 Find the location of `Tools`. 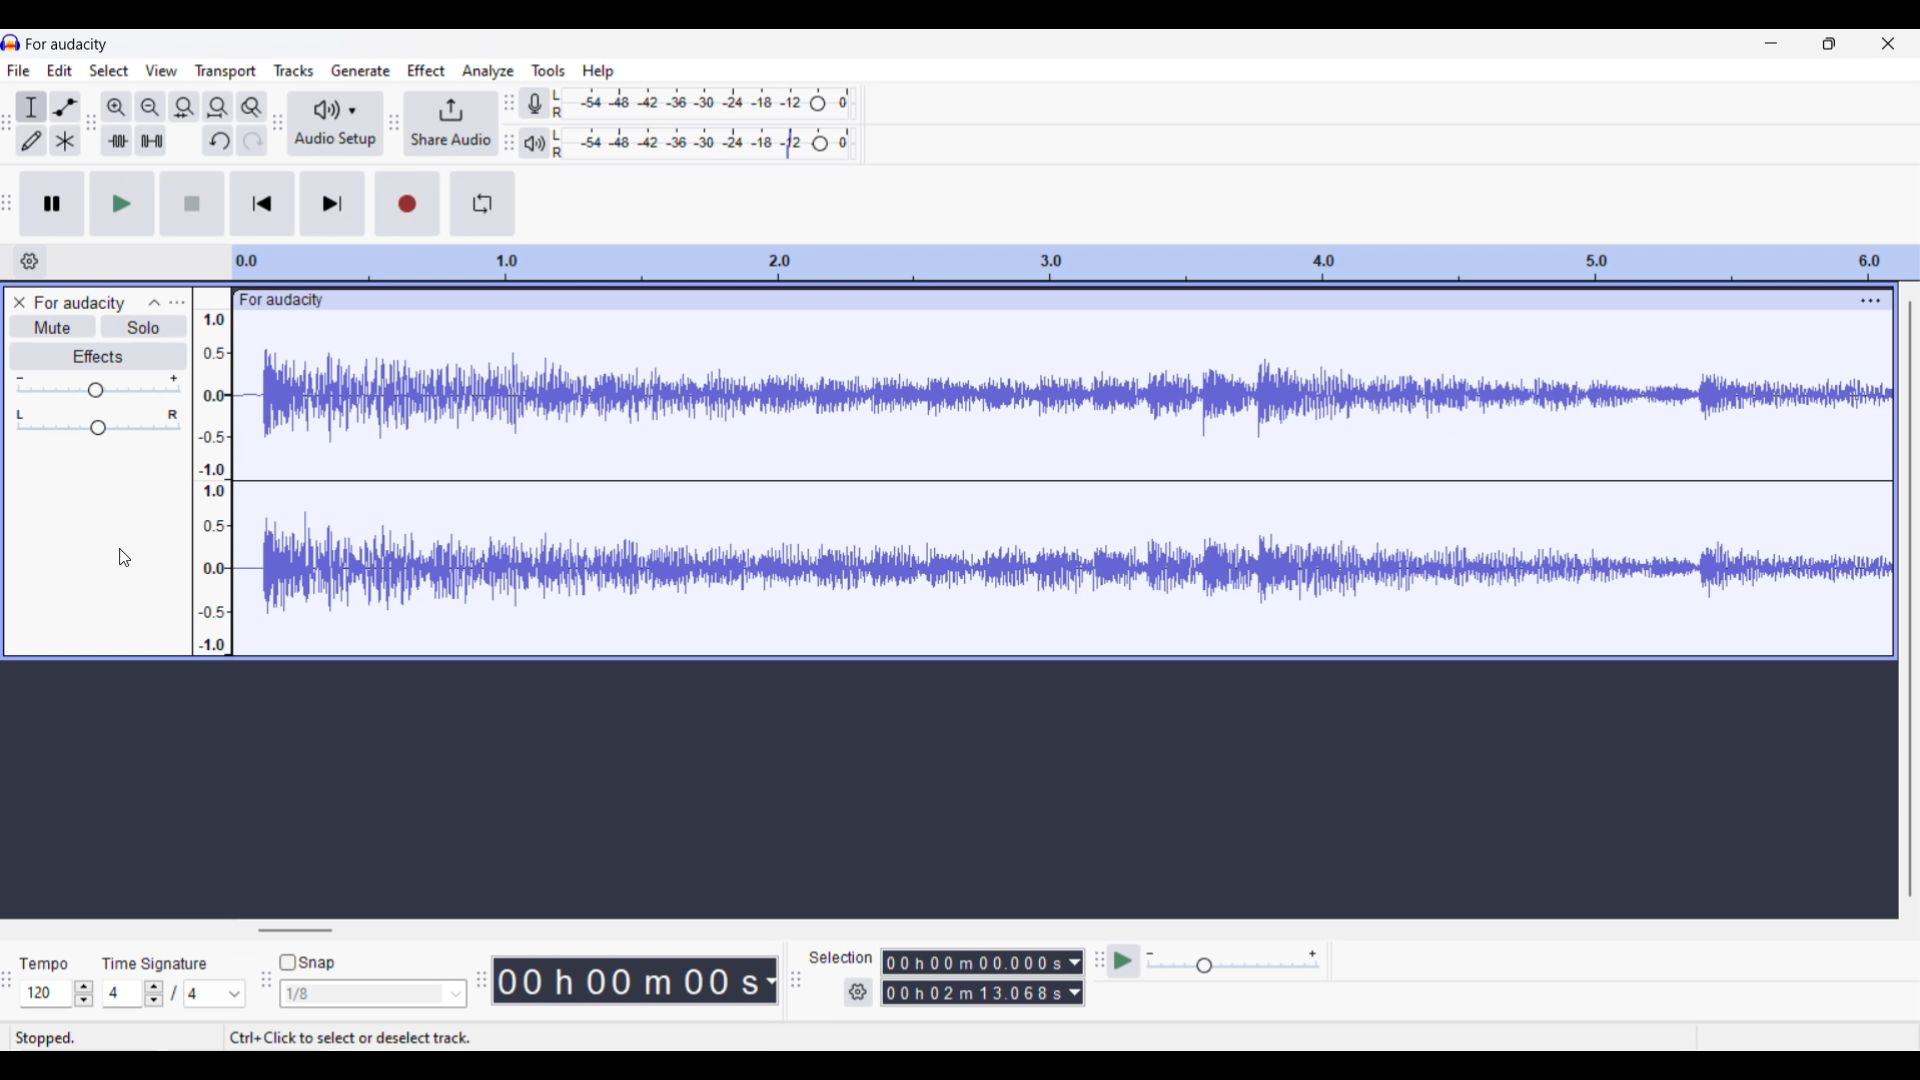

Tools is located at coordinates (548, 69).